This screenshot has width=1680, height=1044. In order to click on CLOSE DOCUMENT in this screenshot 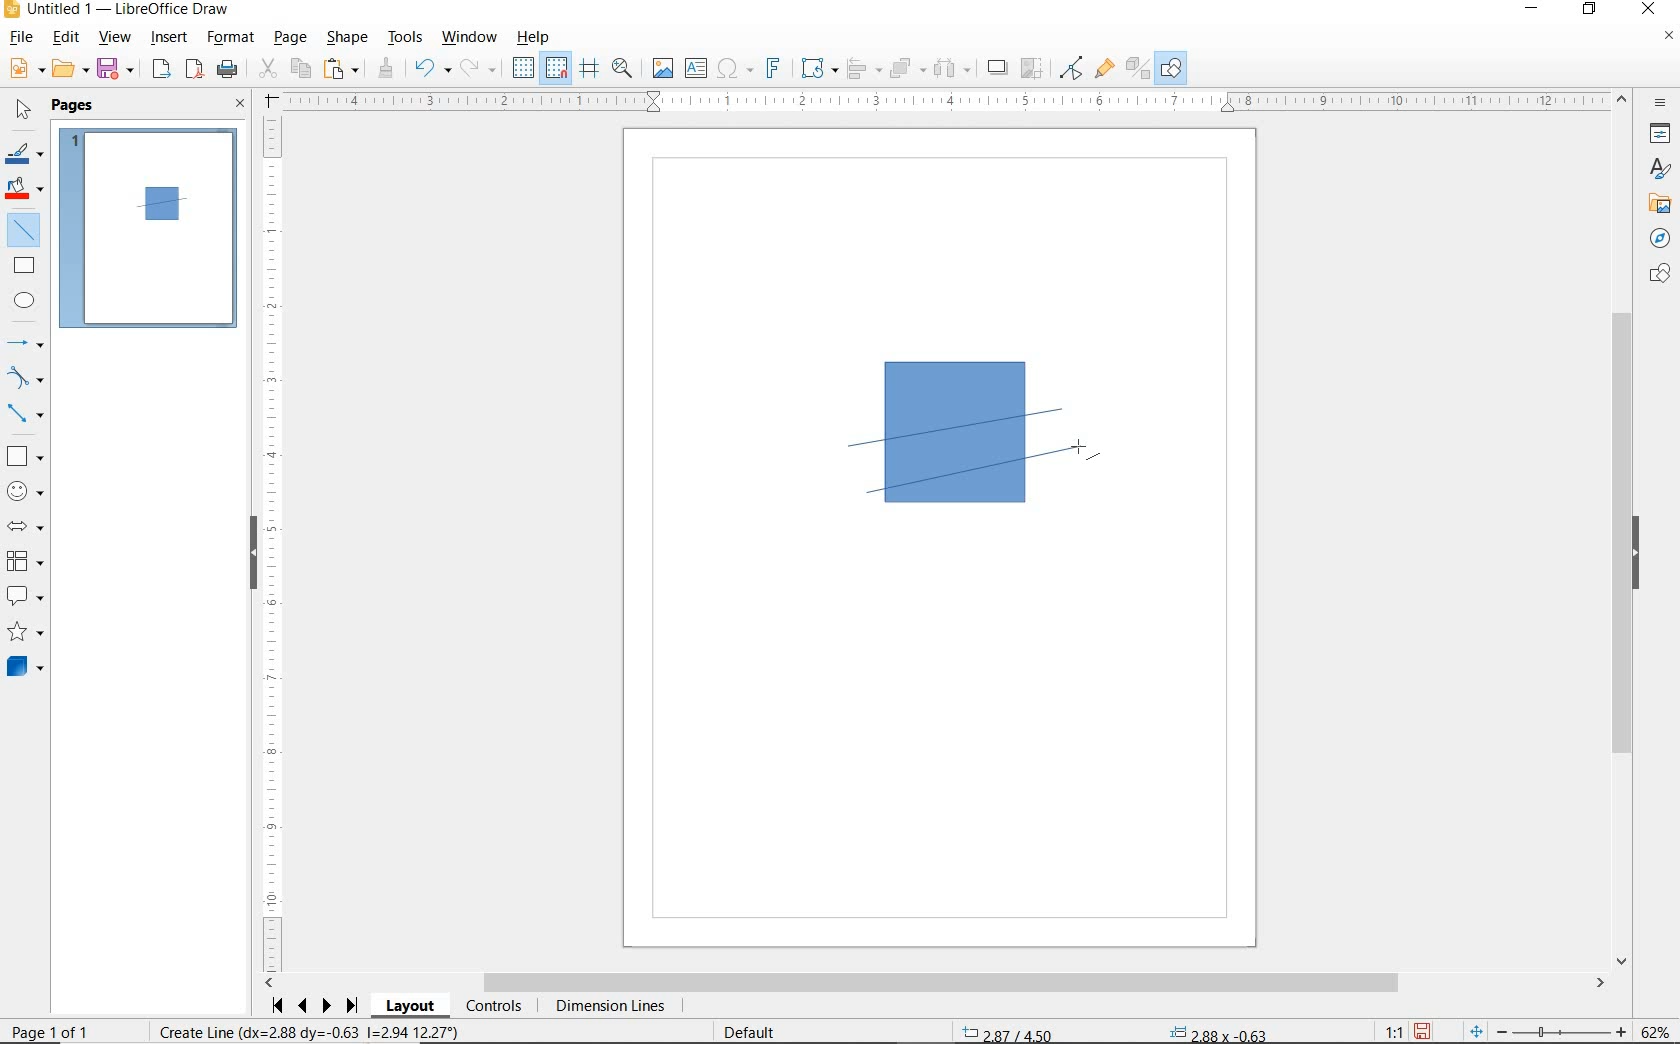, I will do `click(1668, 37)`.